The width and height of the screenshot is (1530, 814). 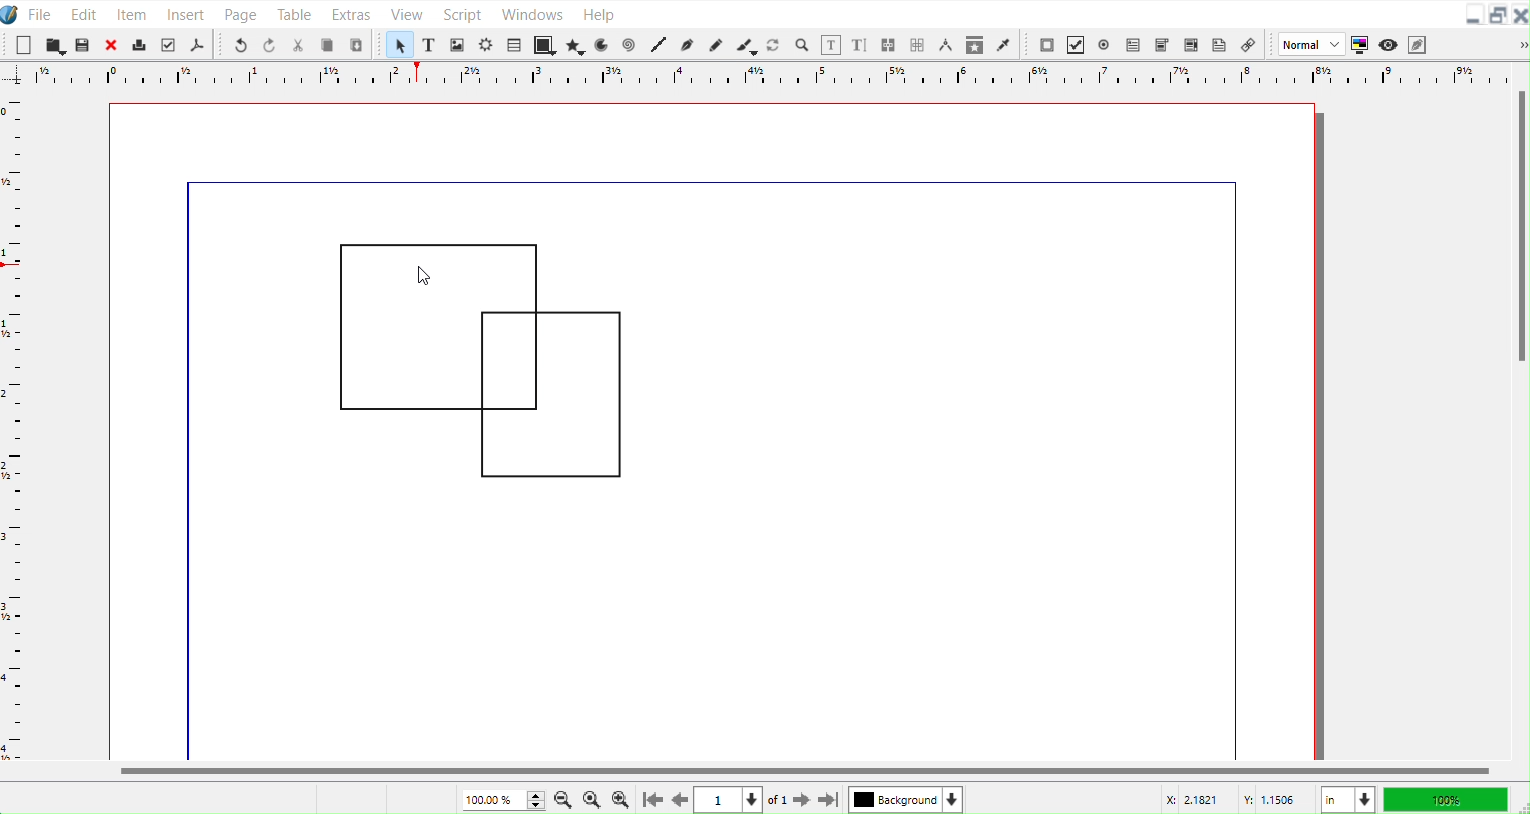 I want to click on Go to last Page, so click(x=830, y=802).